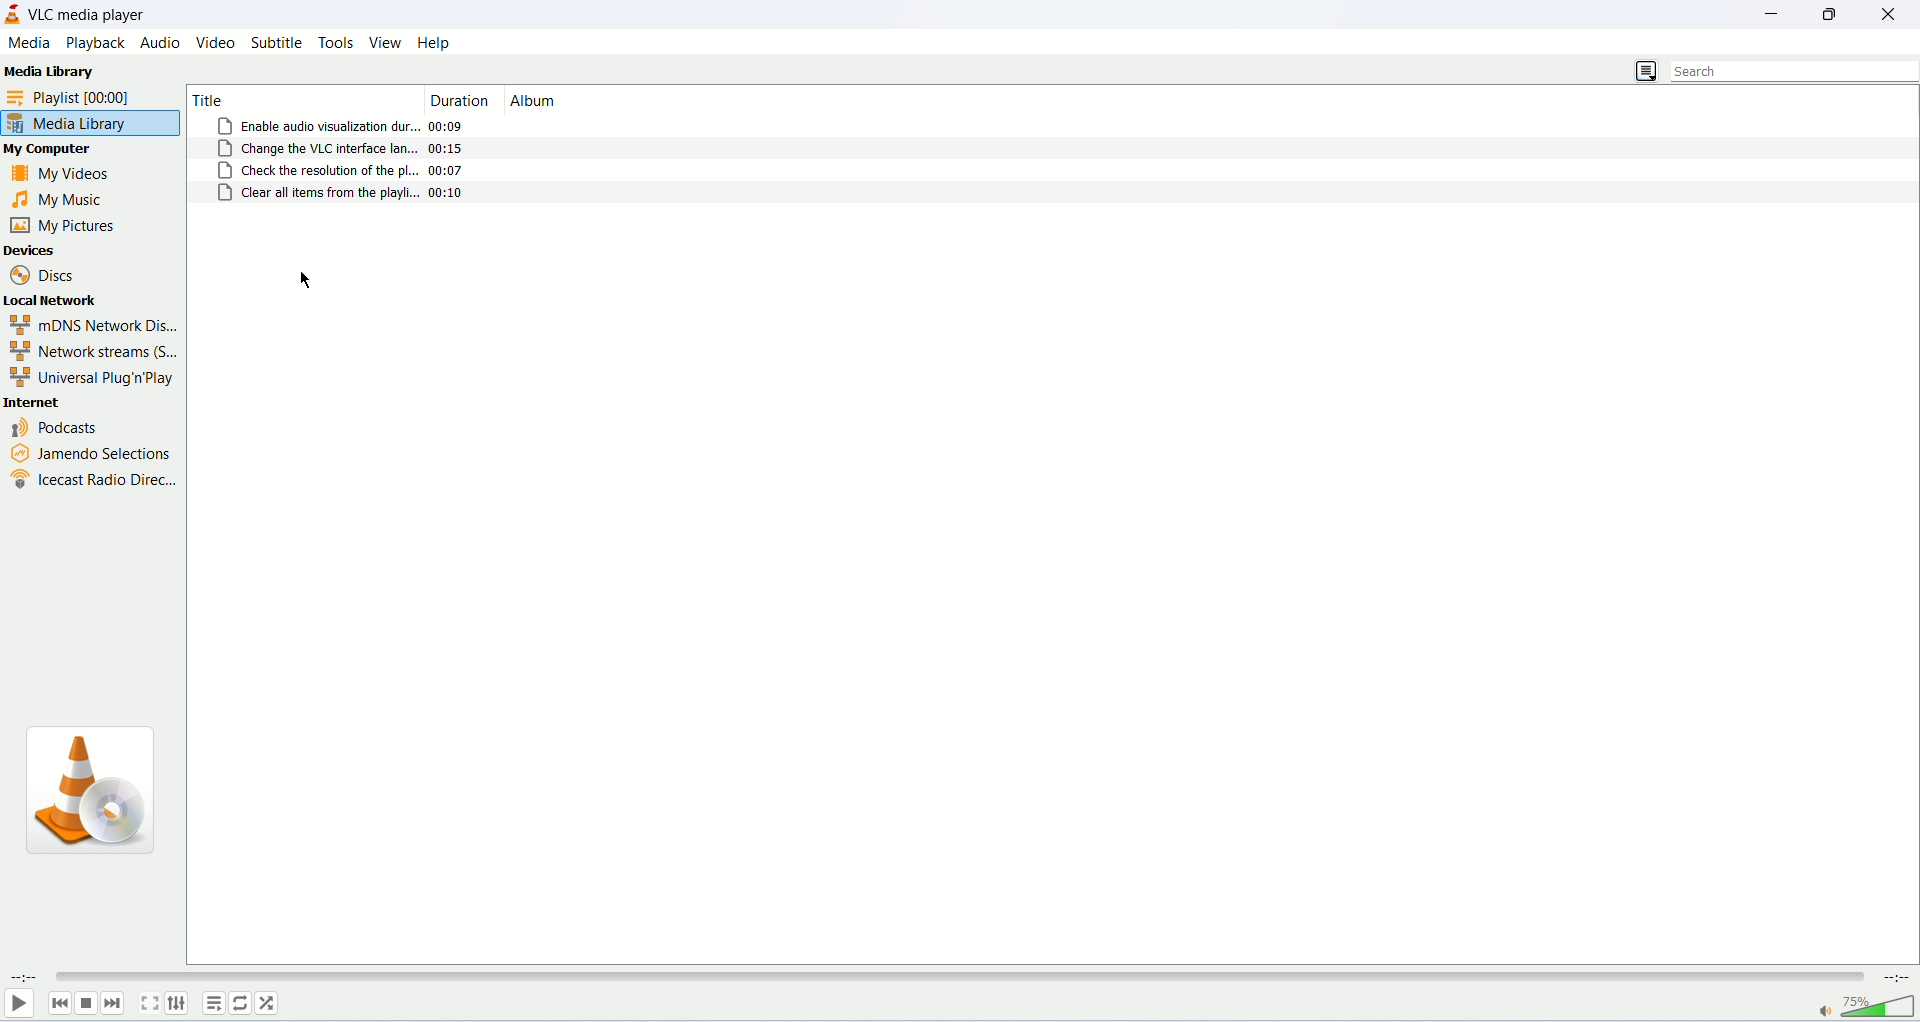 This screenshot has width=1920, height=1022. Describe the element at coordinates (296, 97) in the screenshot. I see `file title` at that location.